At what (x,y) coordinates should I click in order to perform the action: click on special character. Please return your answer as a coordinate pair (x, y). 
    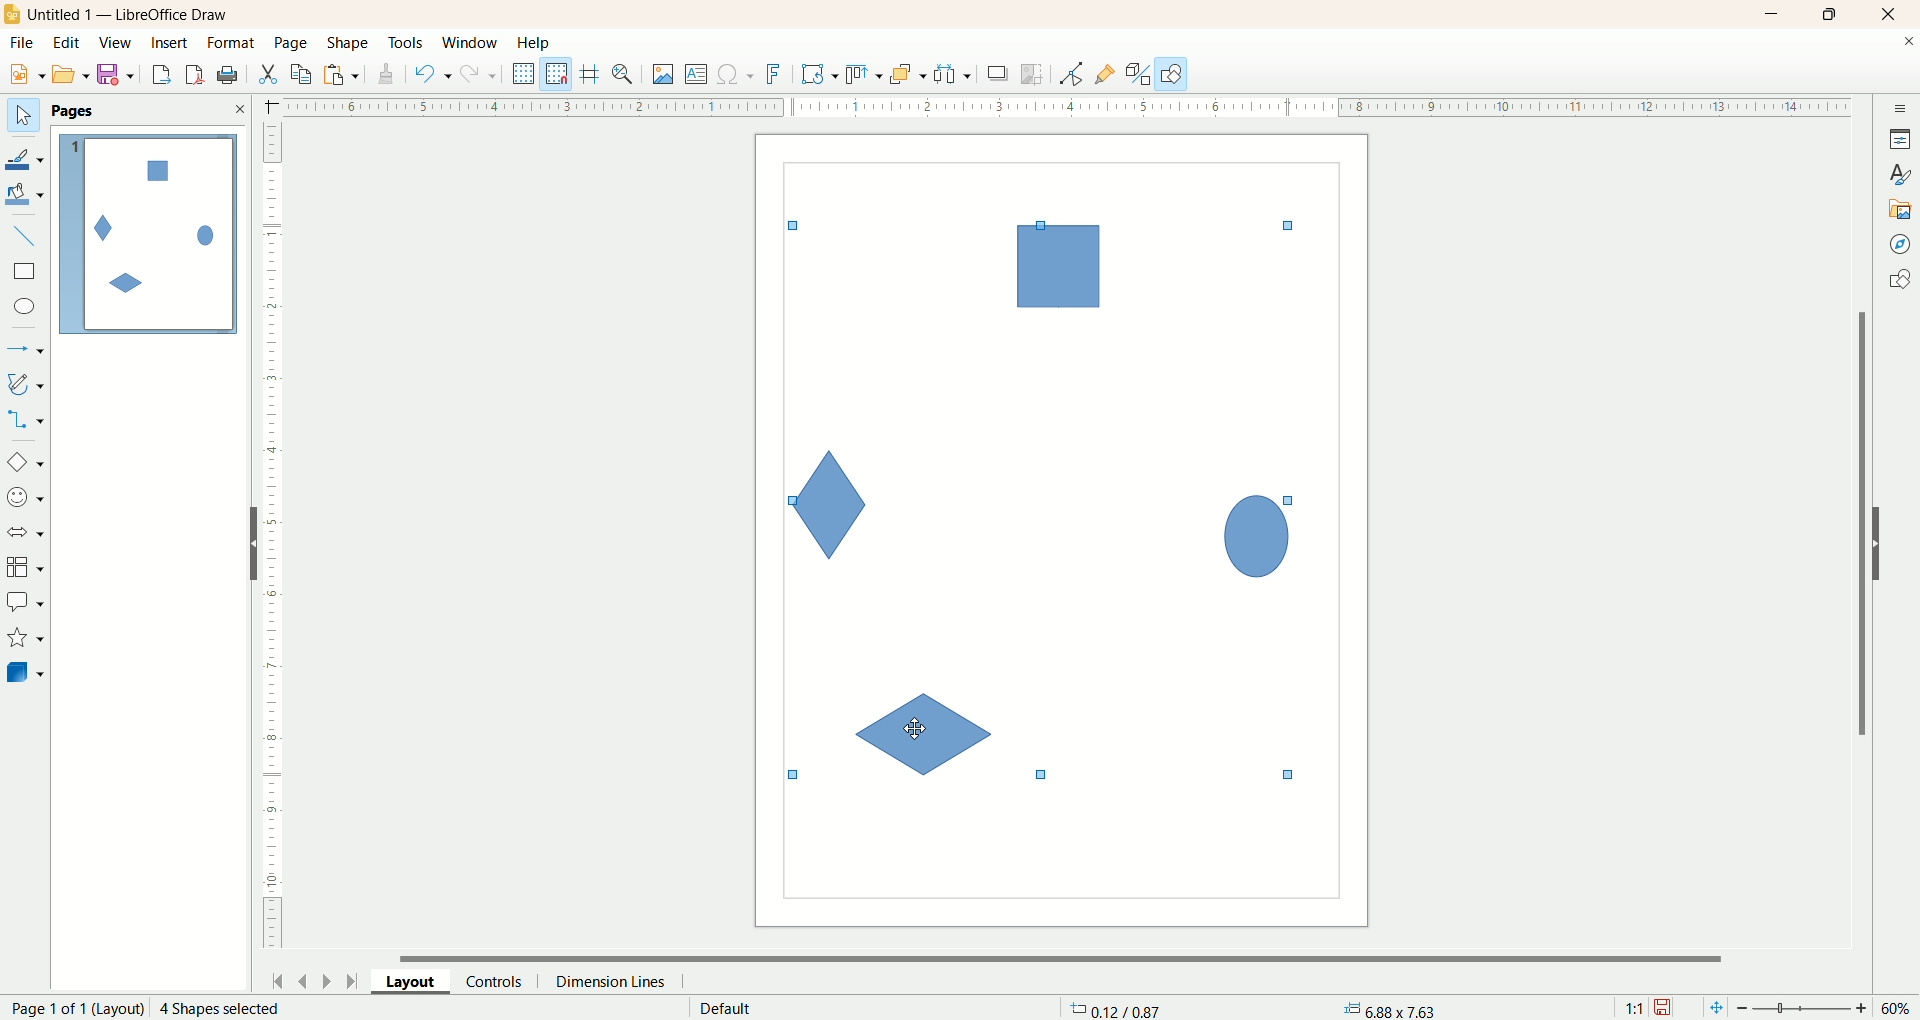
    Looking at the image, I should click on (737, 75).